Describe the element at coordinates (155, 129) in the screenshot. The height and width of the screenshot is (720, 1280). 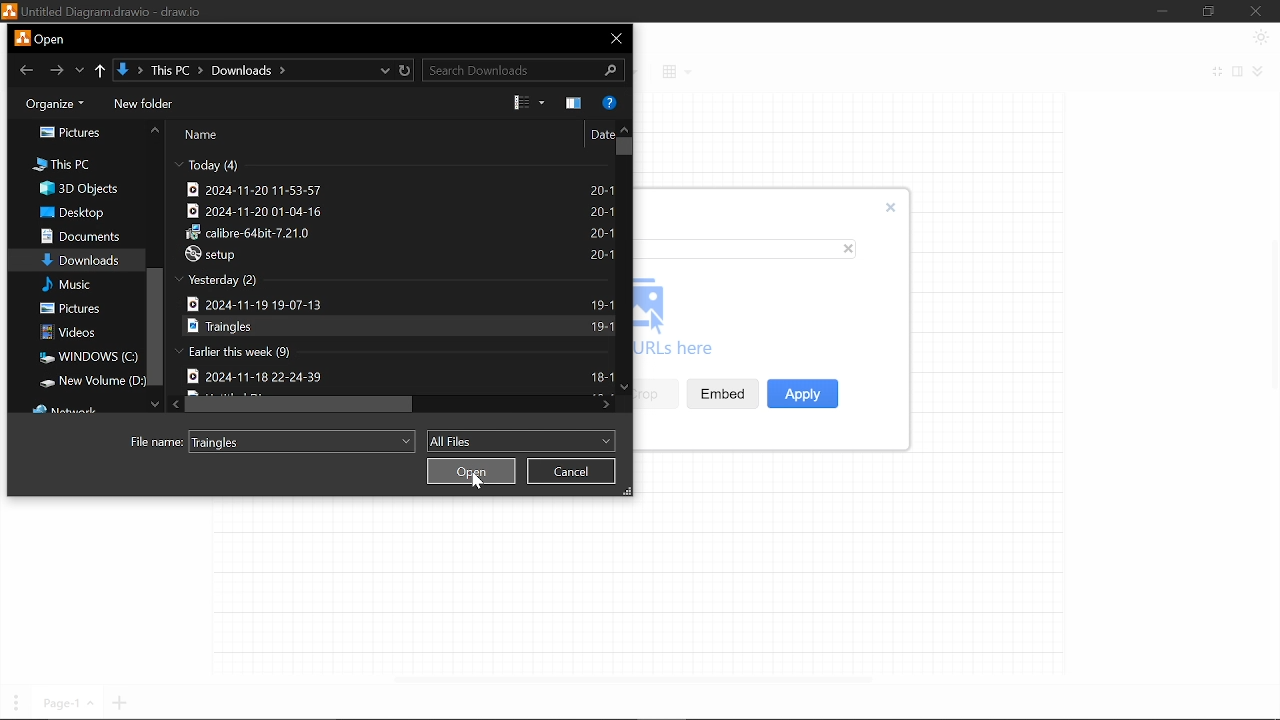
I see `Move up in folder` at that location.